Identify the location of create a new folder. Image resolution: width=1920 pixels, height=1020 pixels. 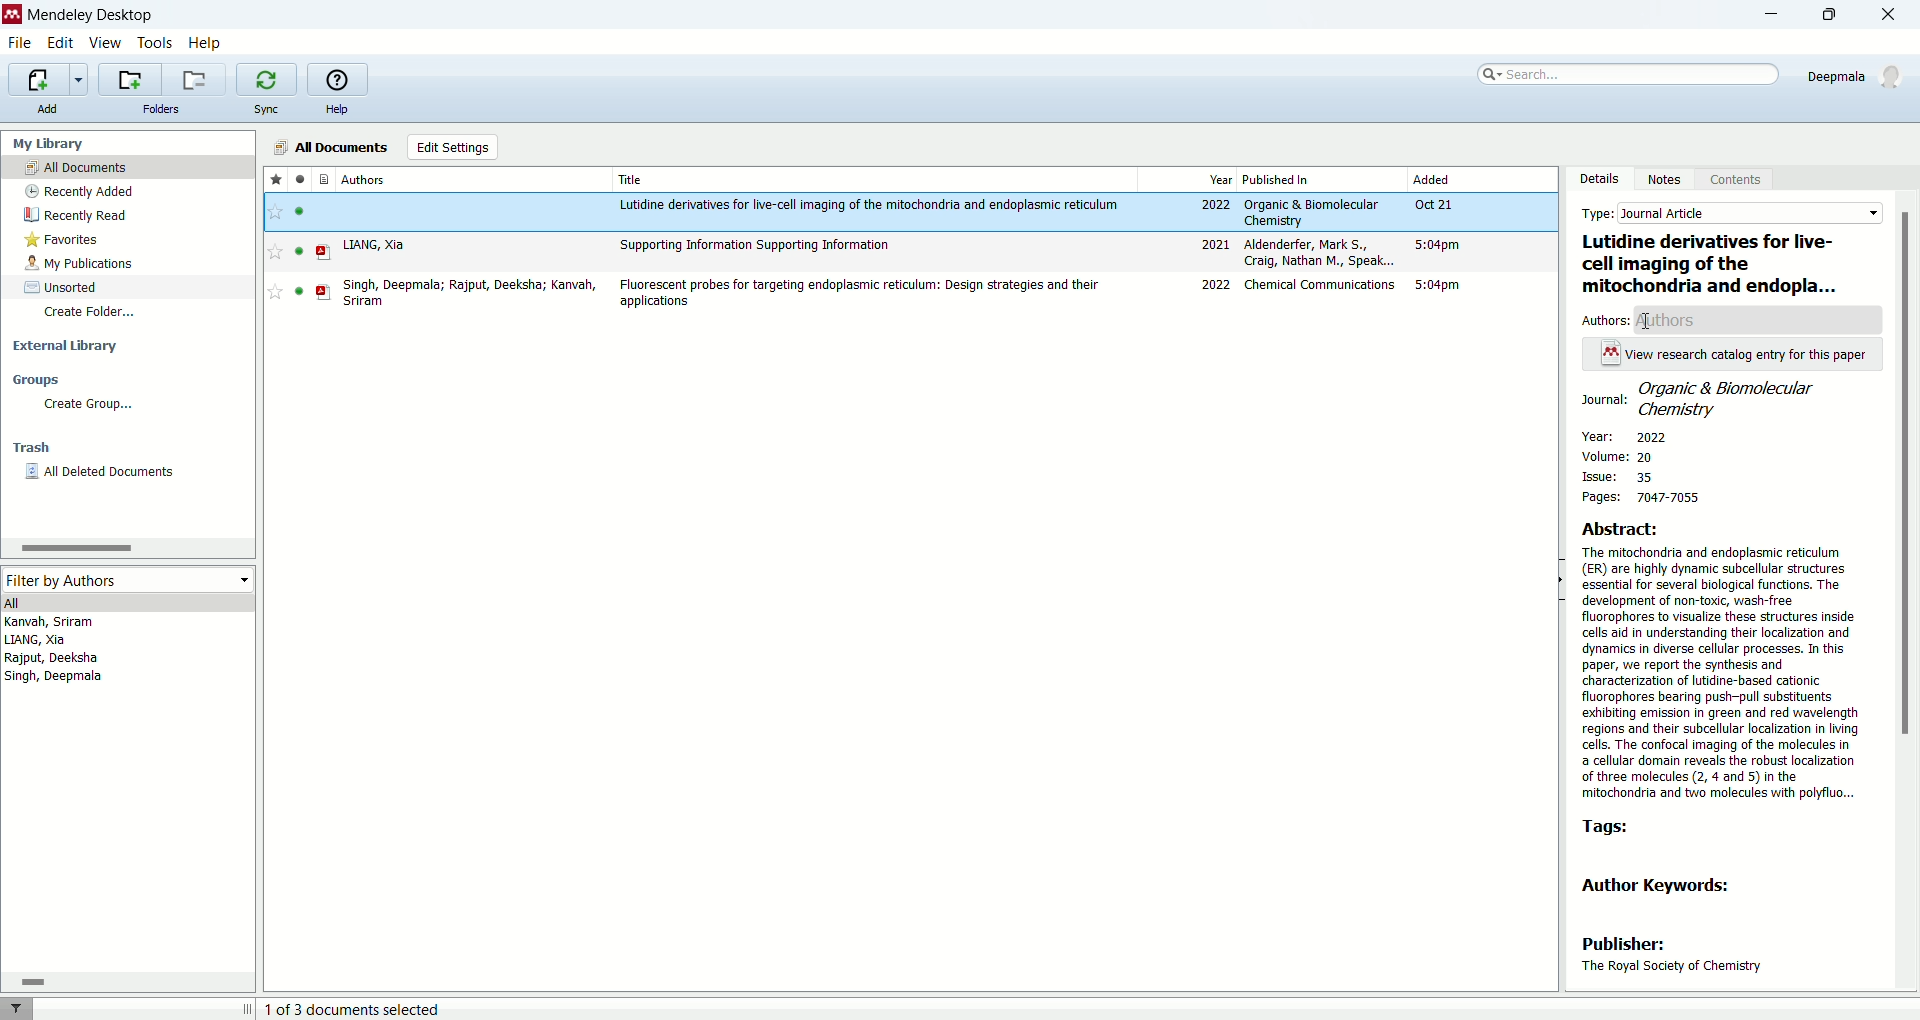
(131, 80).